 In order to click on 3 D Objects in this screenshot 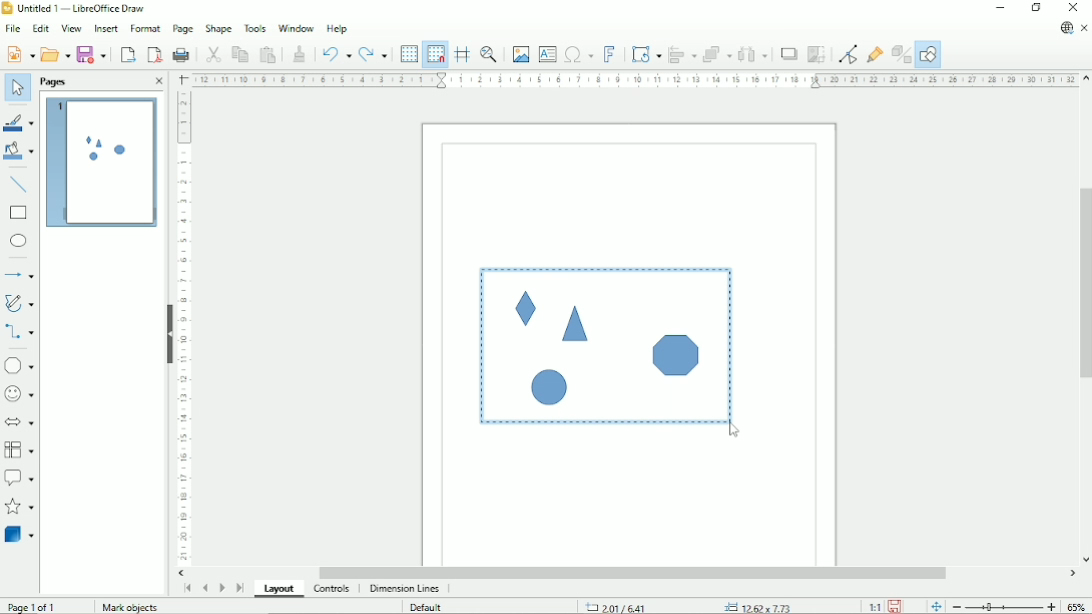, I will do `click(20, 535)`.